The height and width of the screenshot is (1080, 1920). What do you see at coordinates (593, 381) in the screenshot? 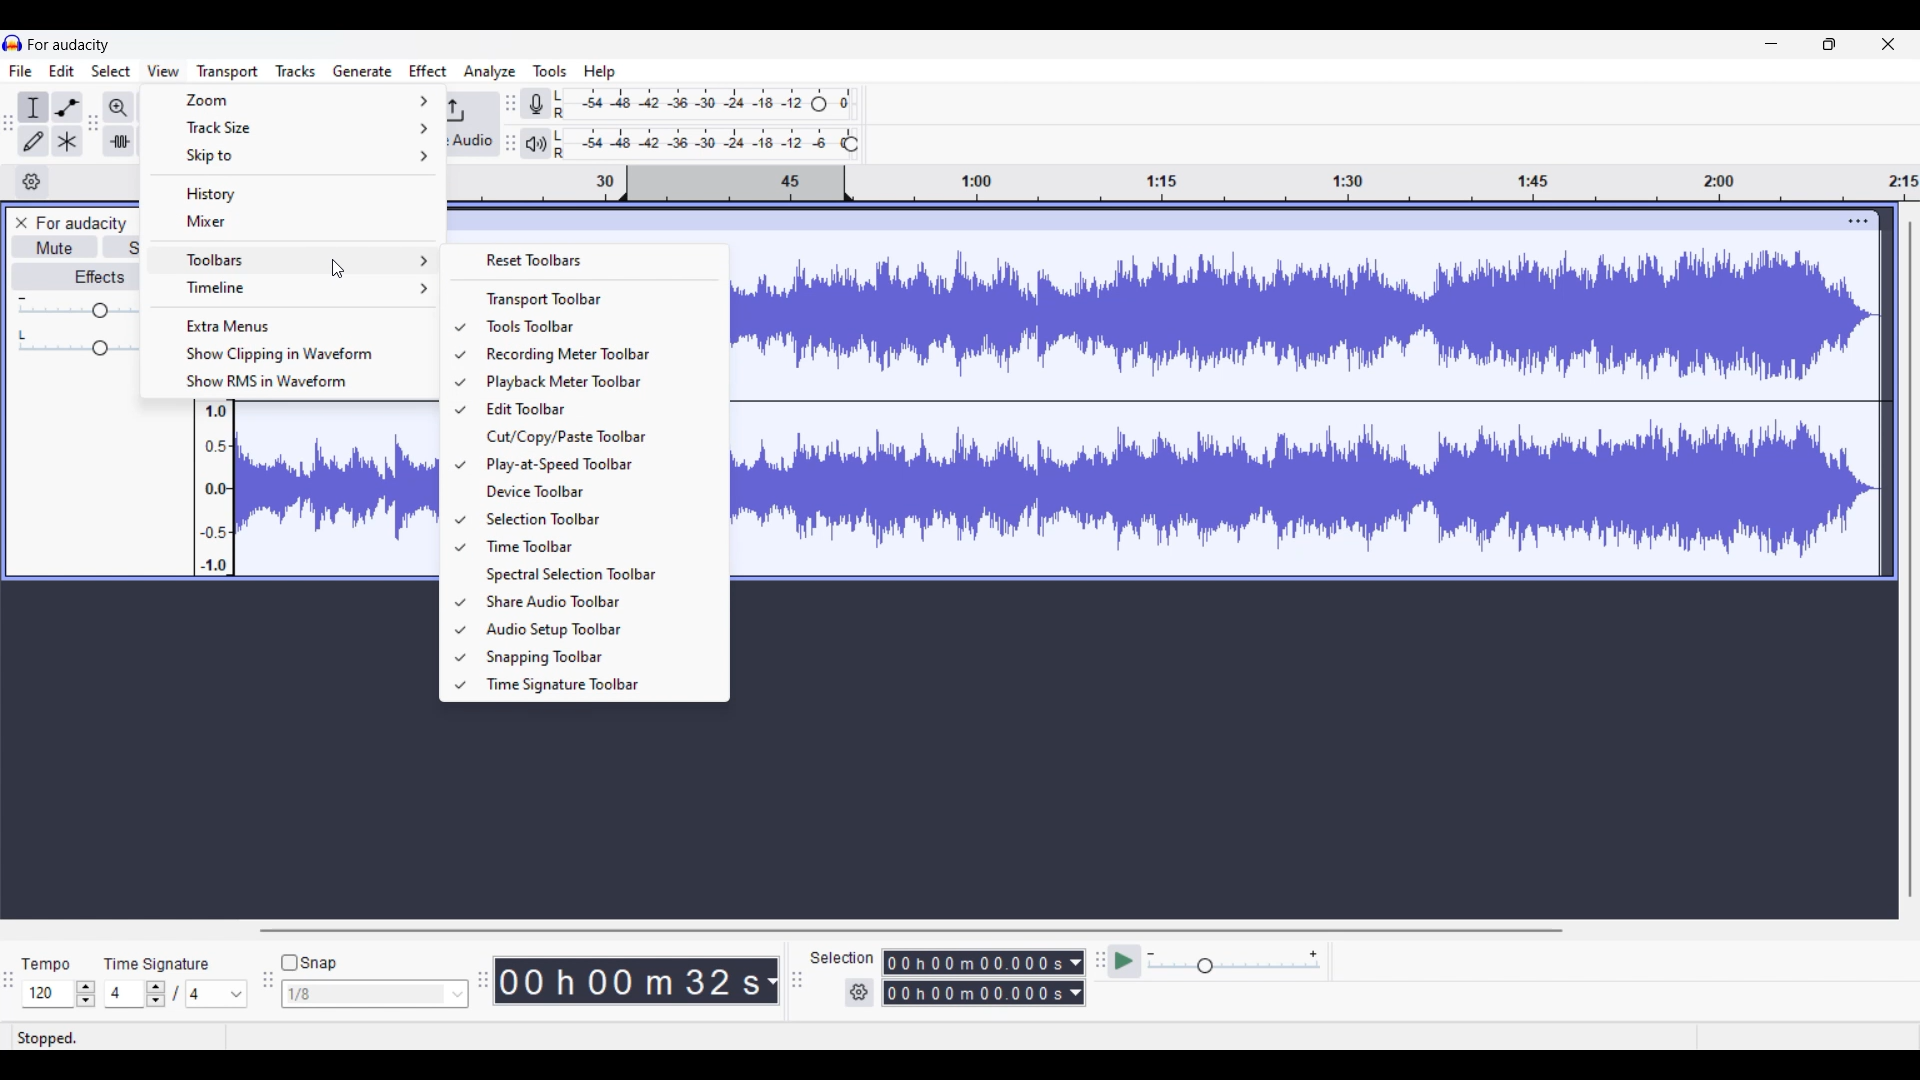
I see `Playback meter toolbar` at bounding box center [593, 381].